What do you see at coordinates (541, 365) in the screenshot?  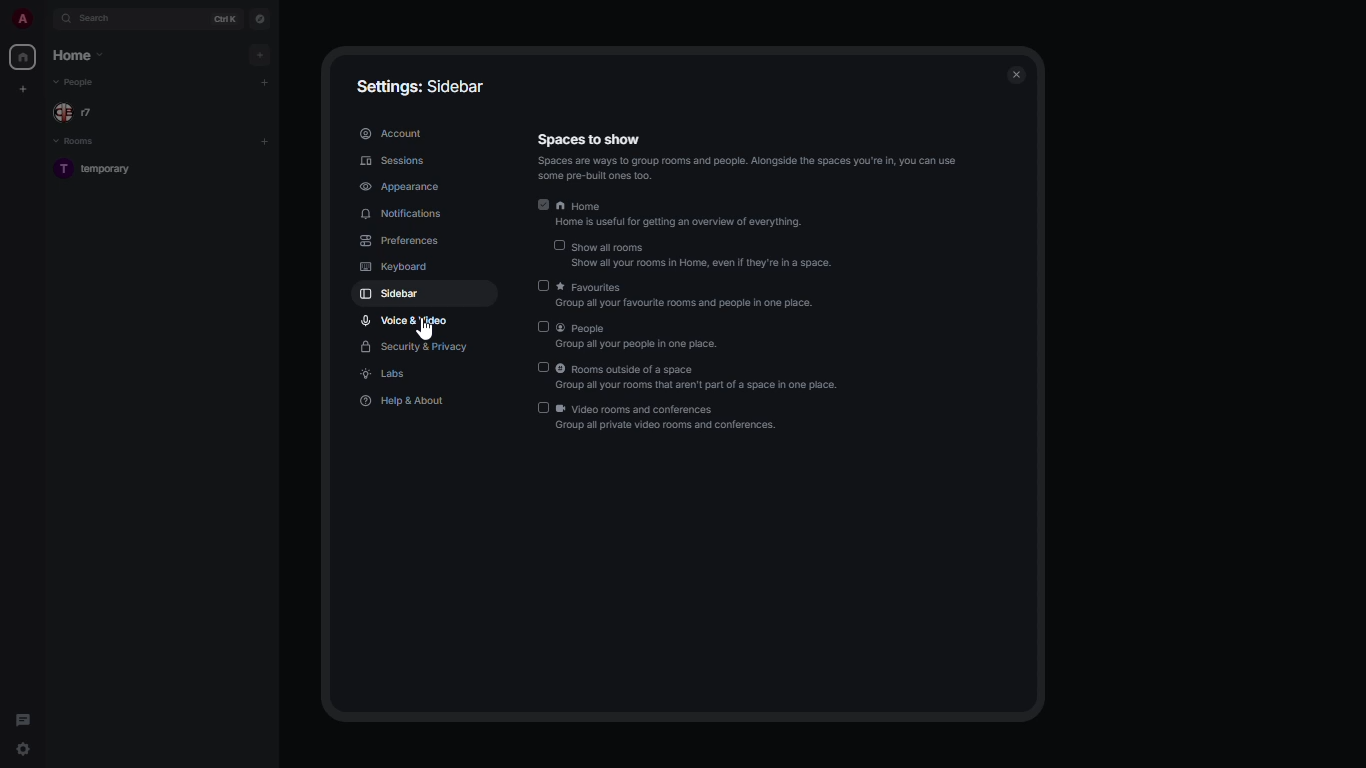 I see `` at bounding box center [541, 365].